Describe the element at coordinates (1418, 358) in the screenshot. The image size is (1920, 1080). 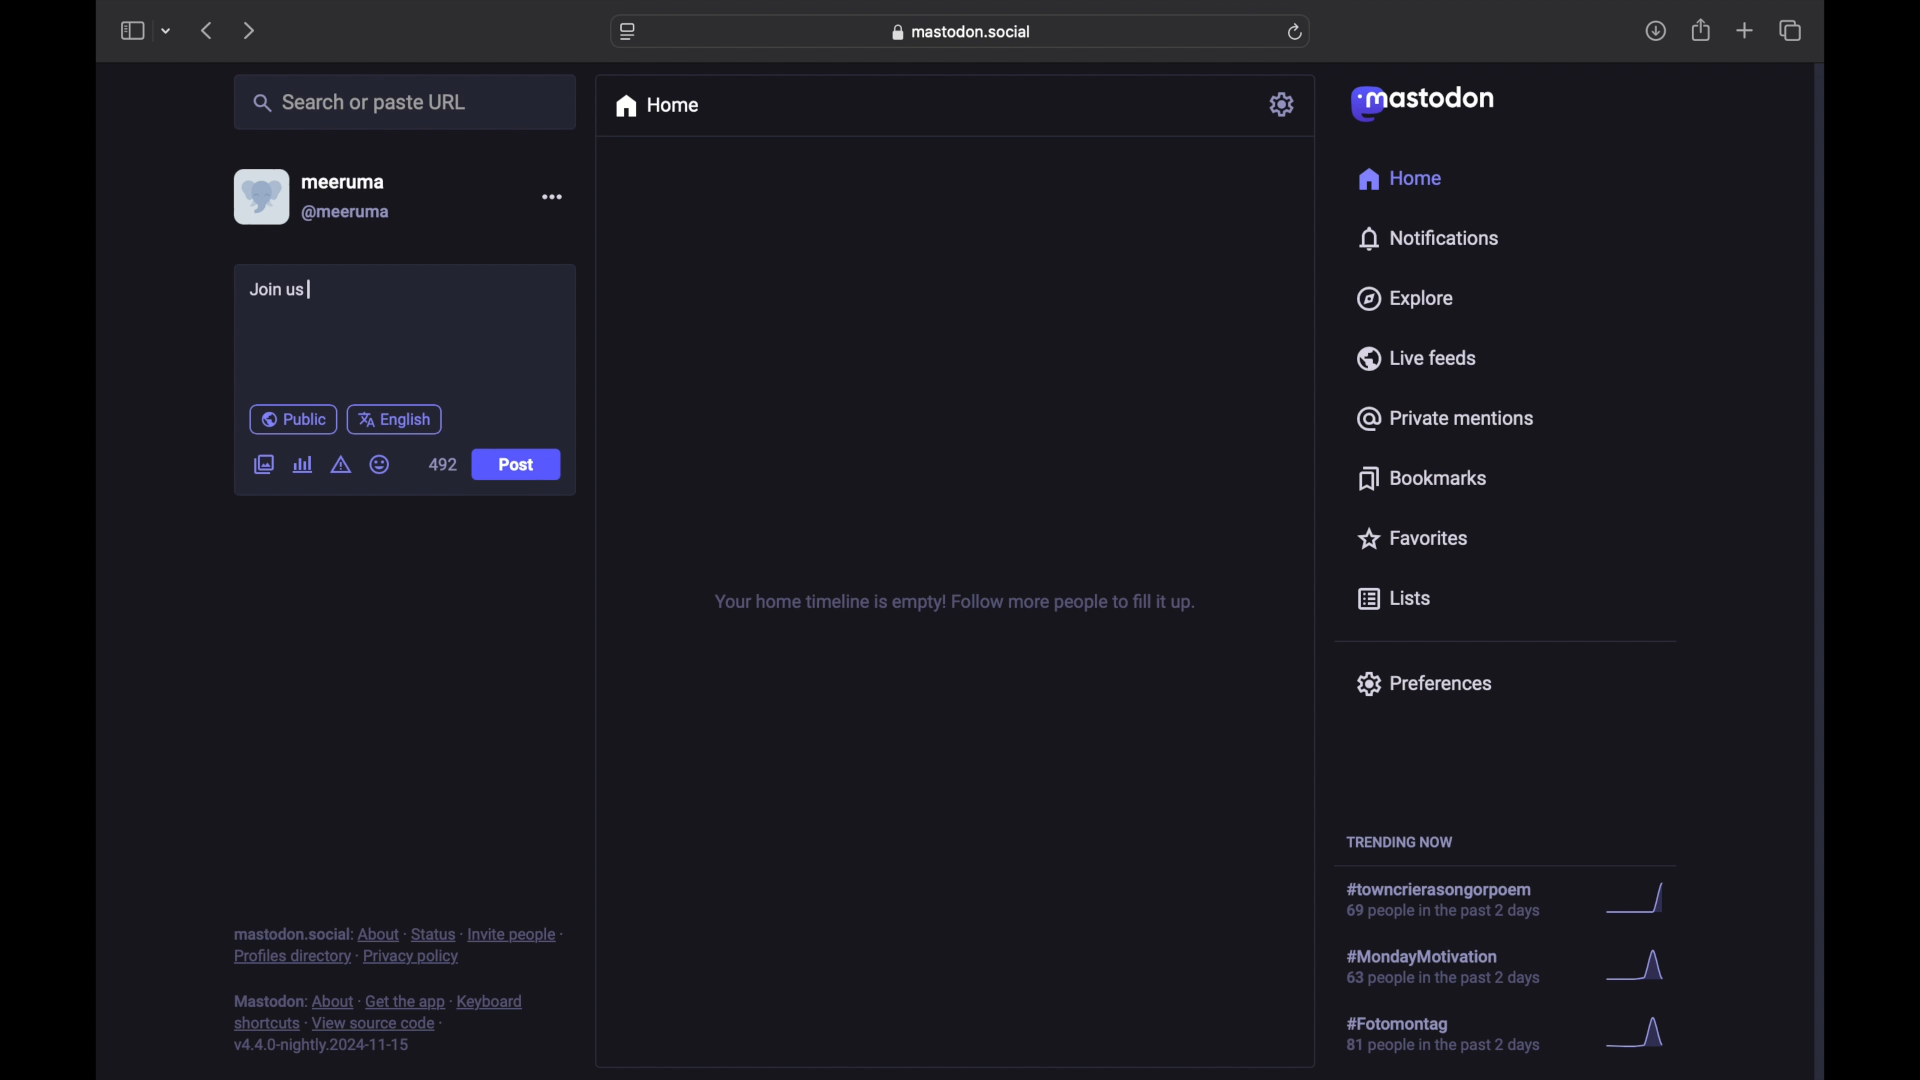
I see `live feeds` at that location.